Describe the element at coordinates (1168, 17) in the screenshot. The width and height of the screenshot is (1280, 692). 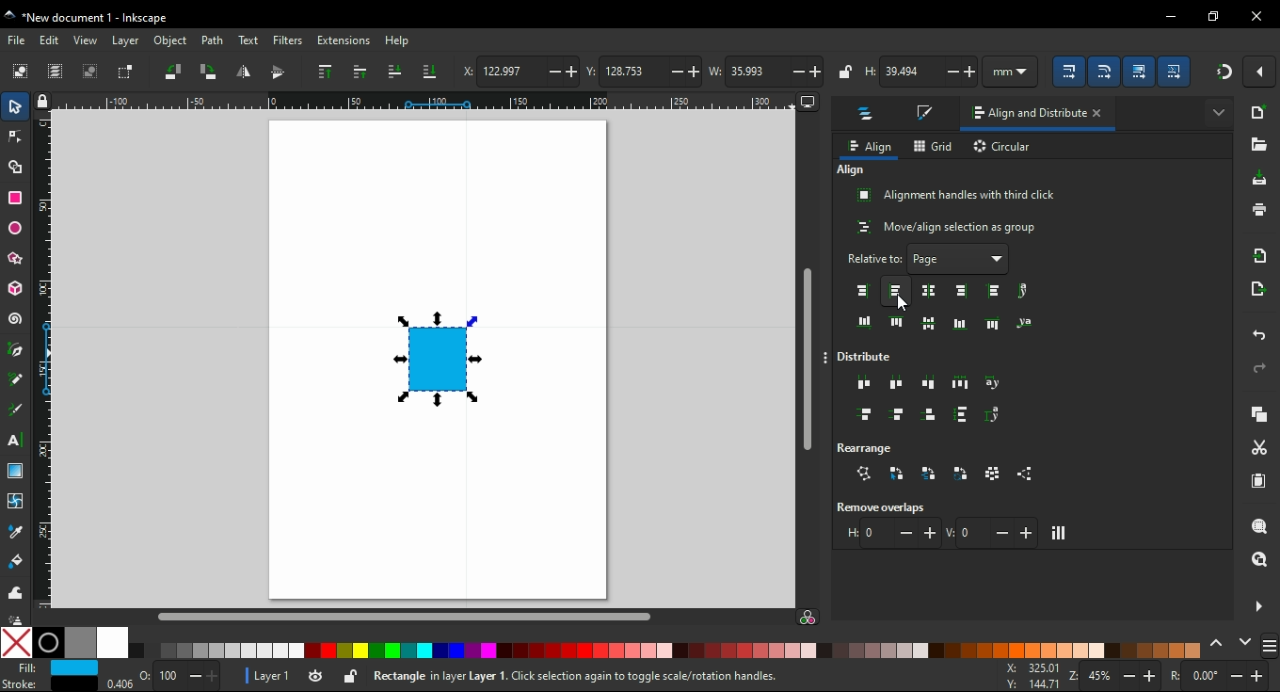
I see `minimize` at that location.